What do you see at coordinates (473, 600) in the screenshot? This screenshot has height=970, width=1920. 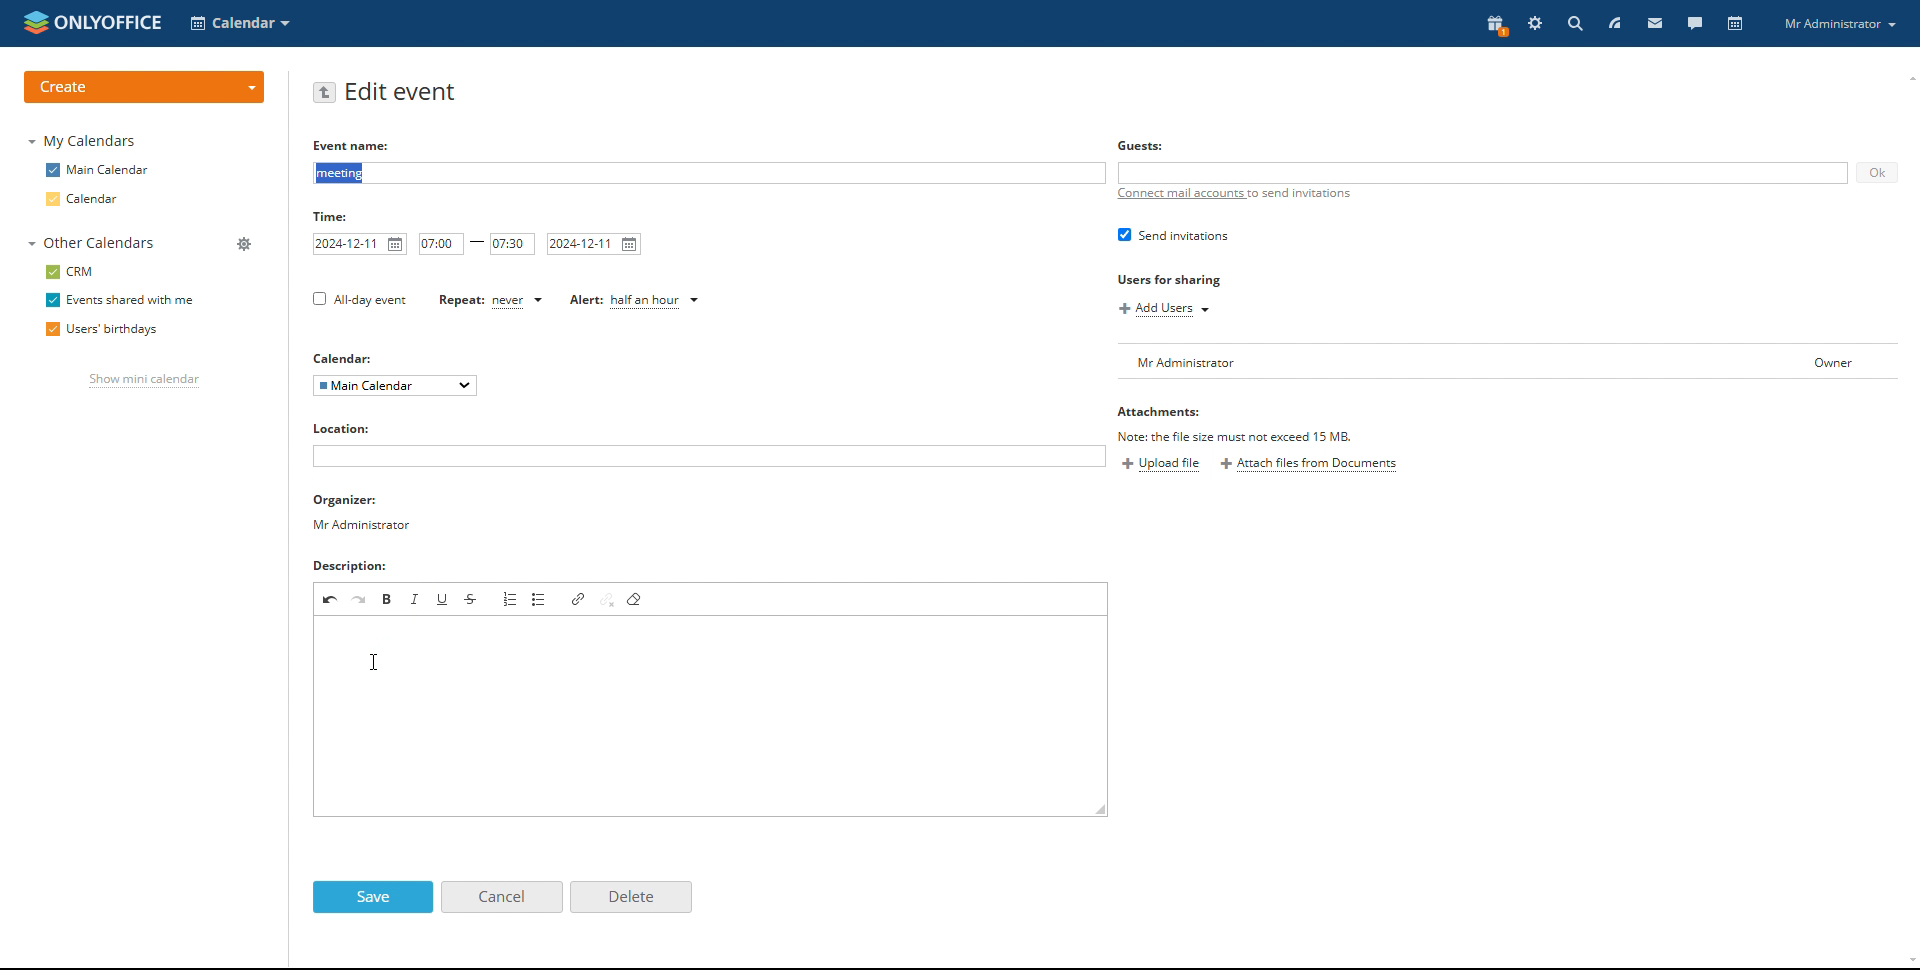 I see `strikethrough` at bounding box center [473, 600].